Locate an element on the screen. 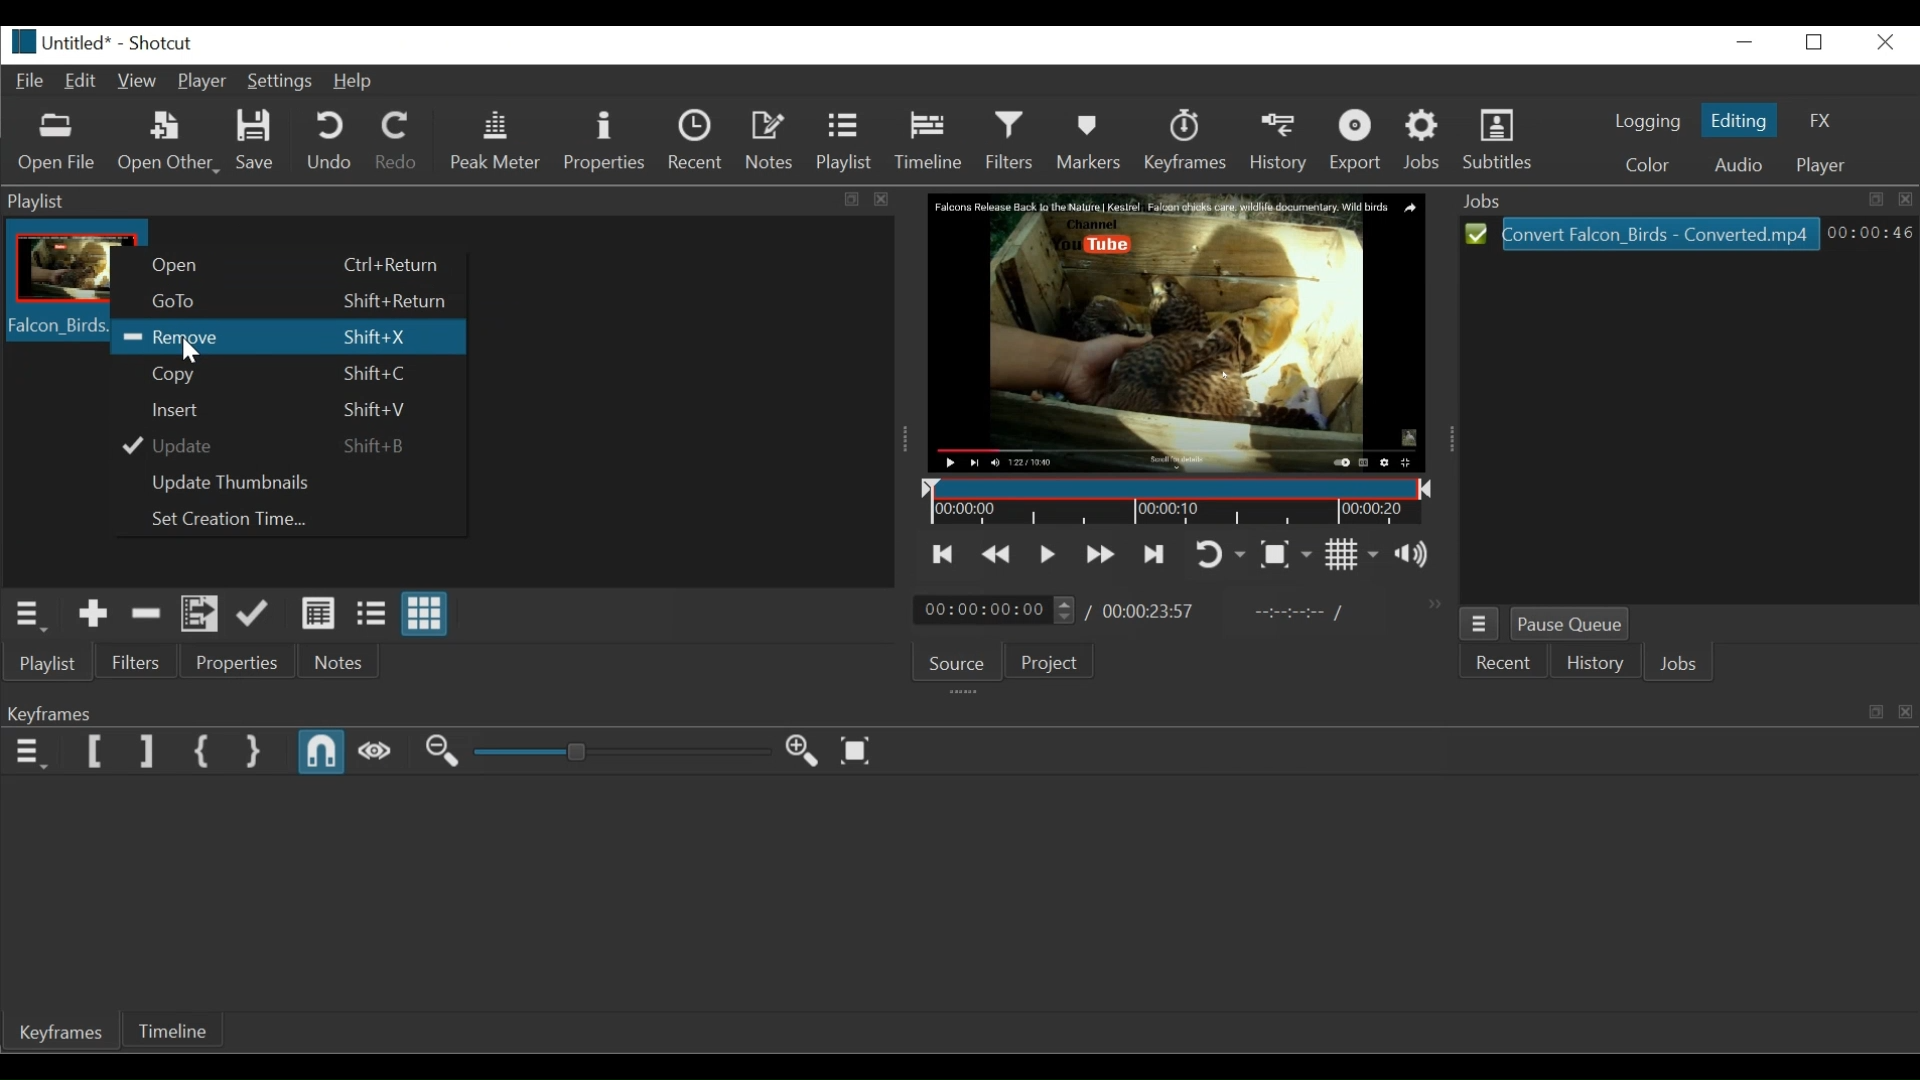 The height and width of the screenshot is (1080, 1920). View as details is located at coordinates (319, 616).